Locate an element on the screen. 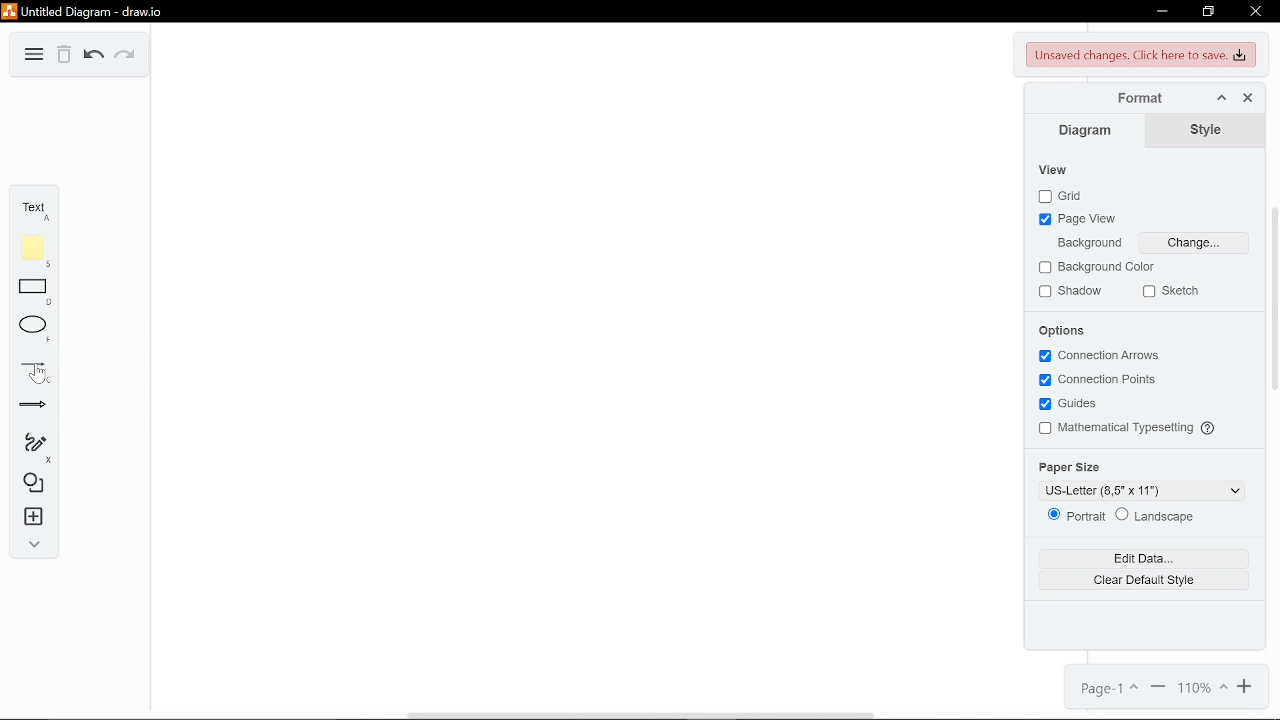  Grid is located at coordinates (1060, 197).